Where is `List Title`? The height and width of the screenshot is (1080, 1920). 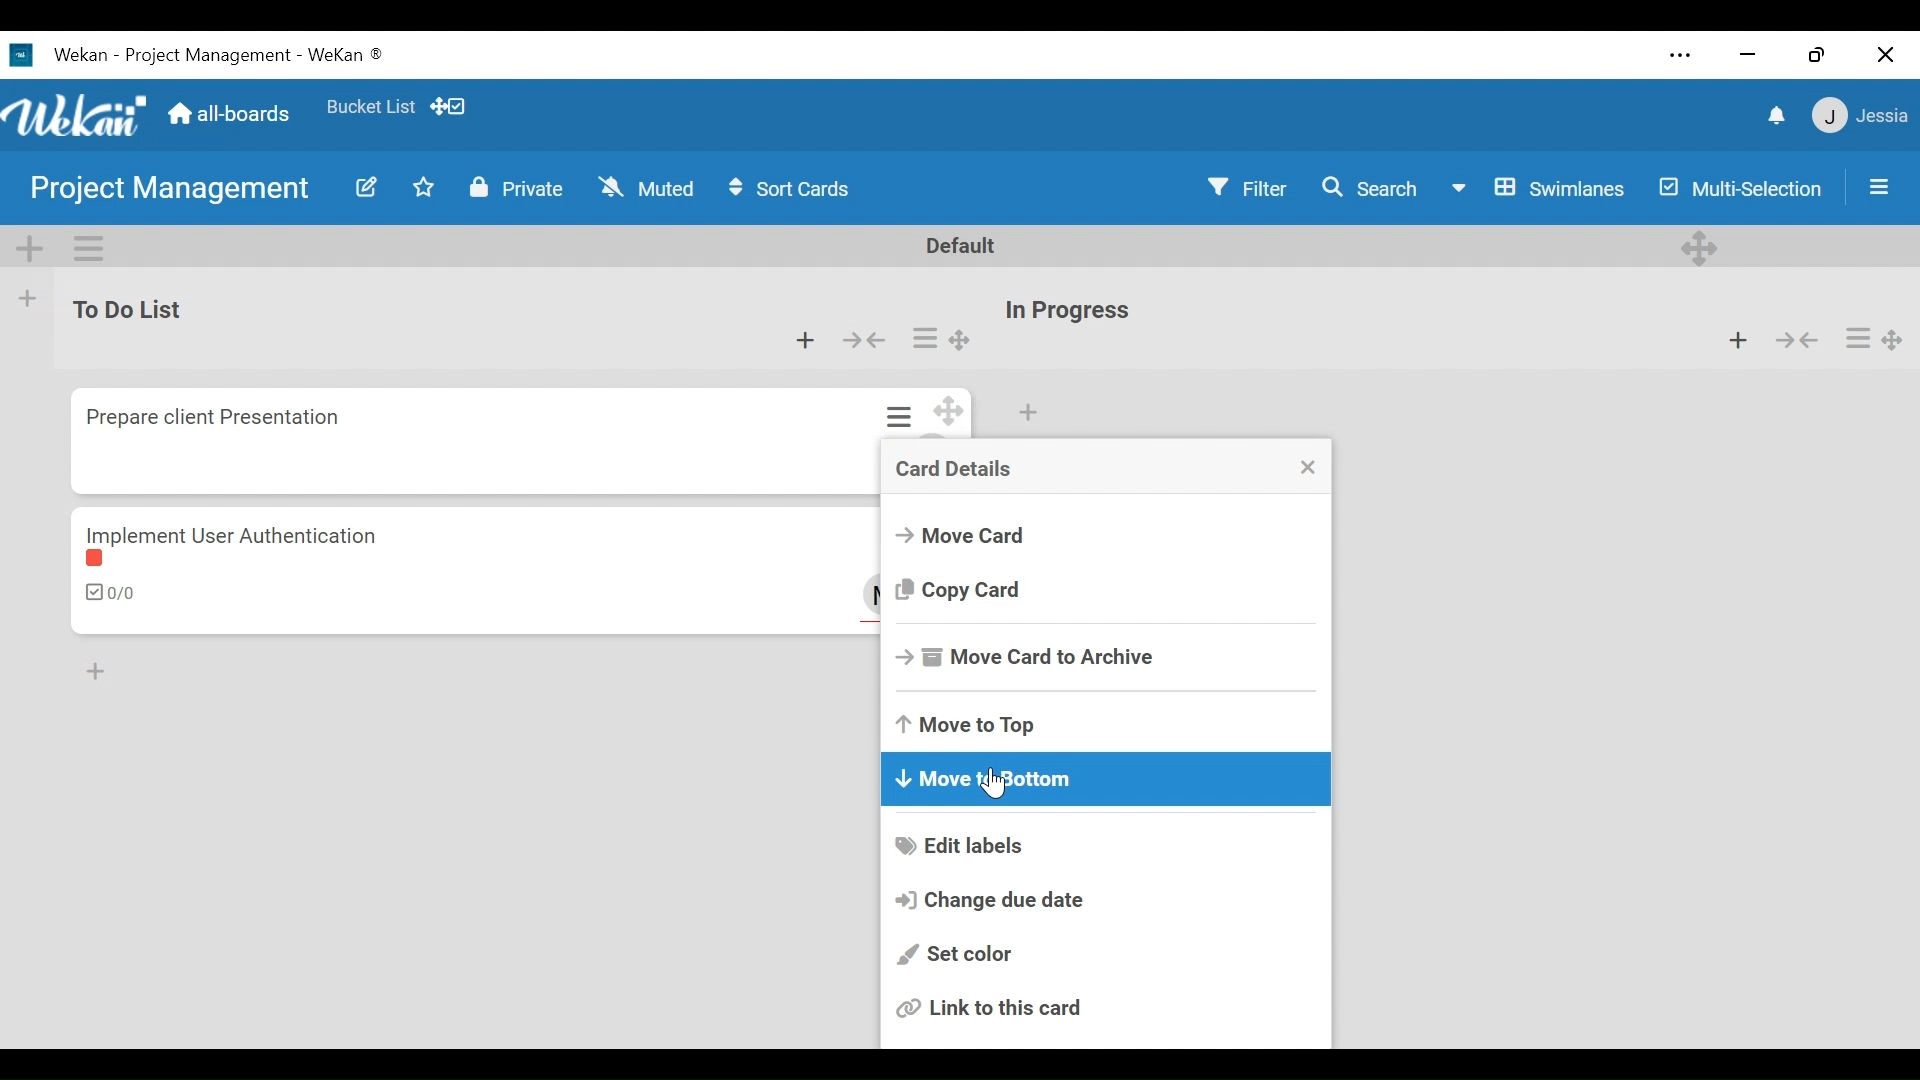
List Title is located at coordinates (134, 308).